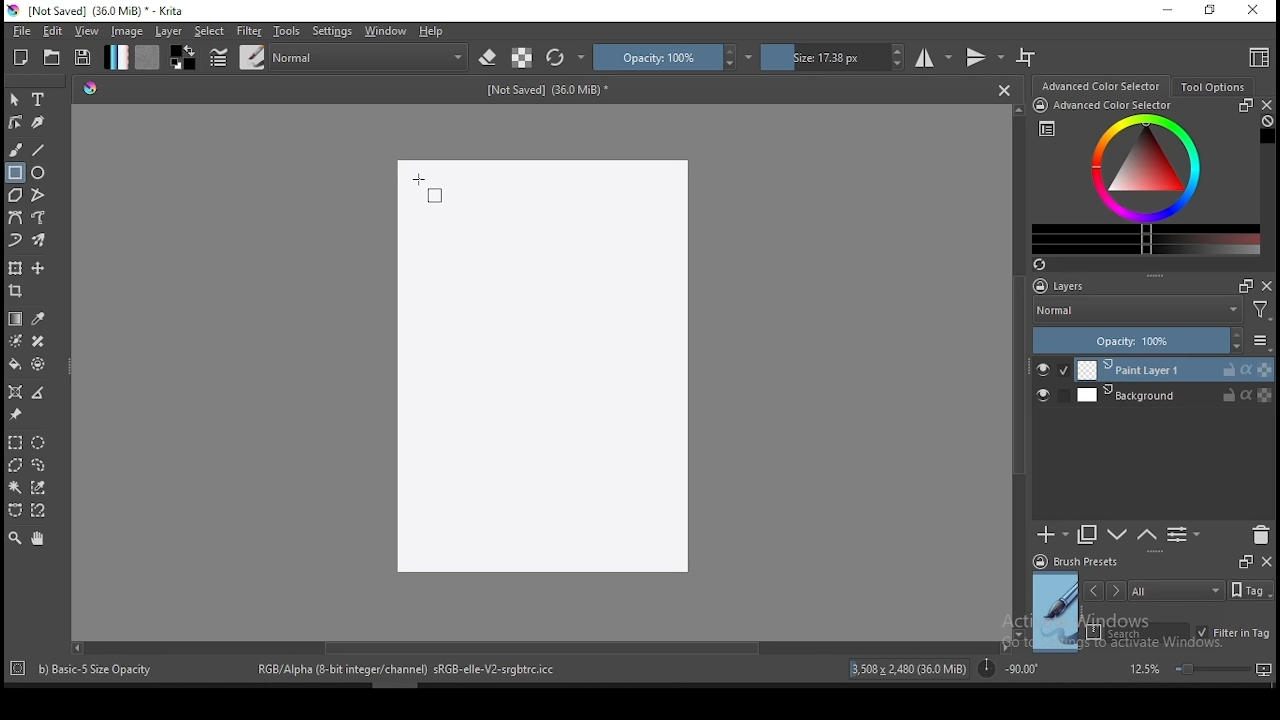 This screenshot has width=1280, height=720. Describe the element at coordinates (1048, 397) in the screenshot. I see `layer visibility on/off` at that location.